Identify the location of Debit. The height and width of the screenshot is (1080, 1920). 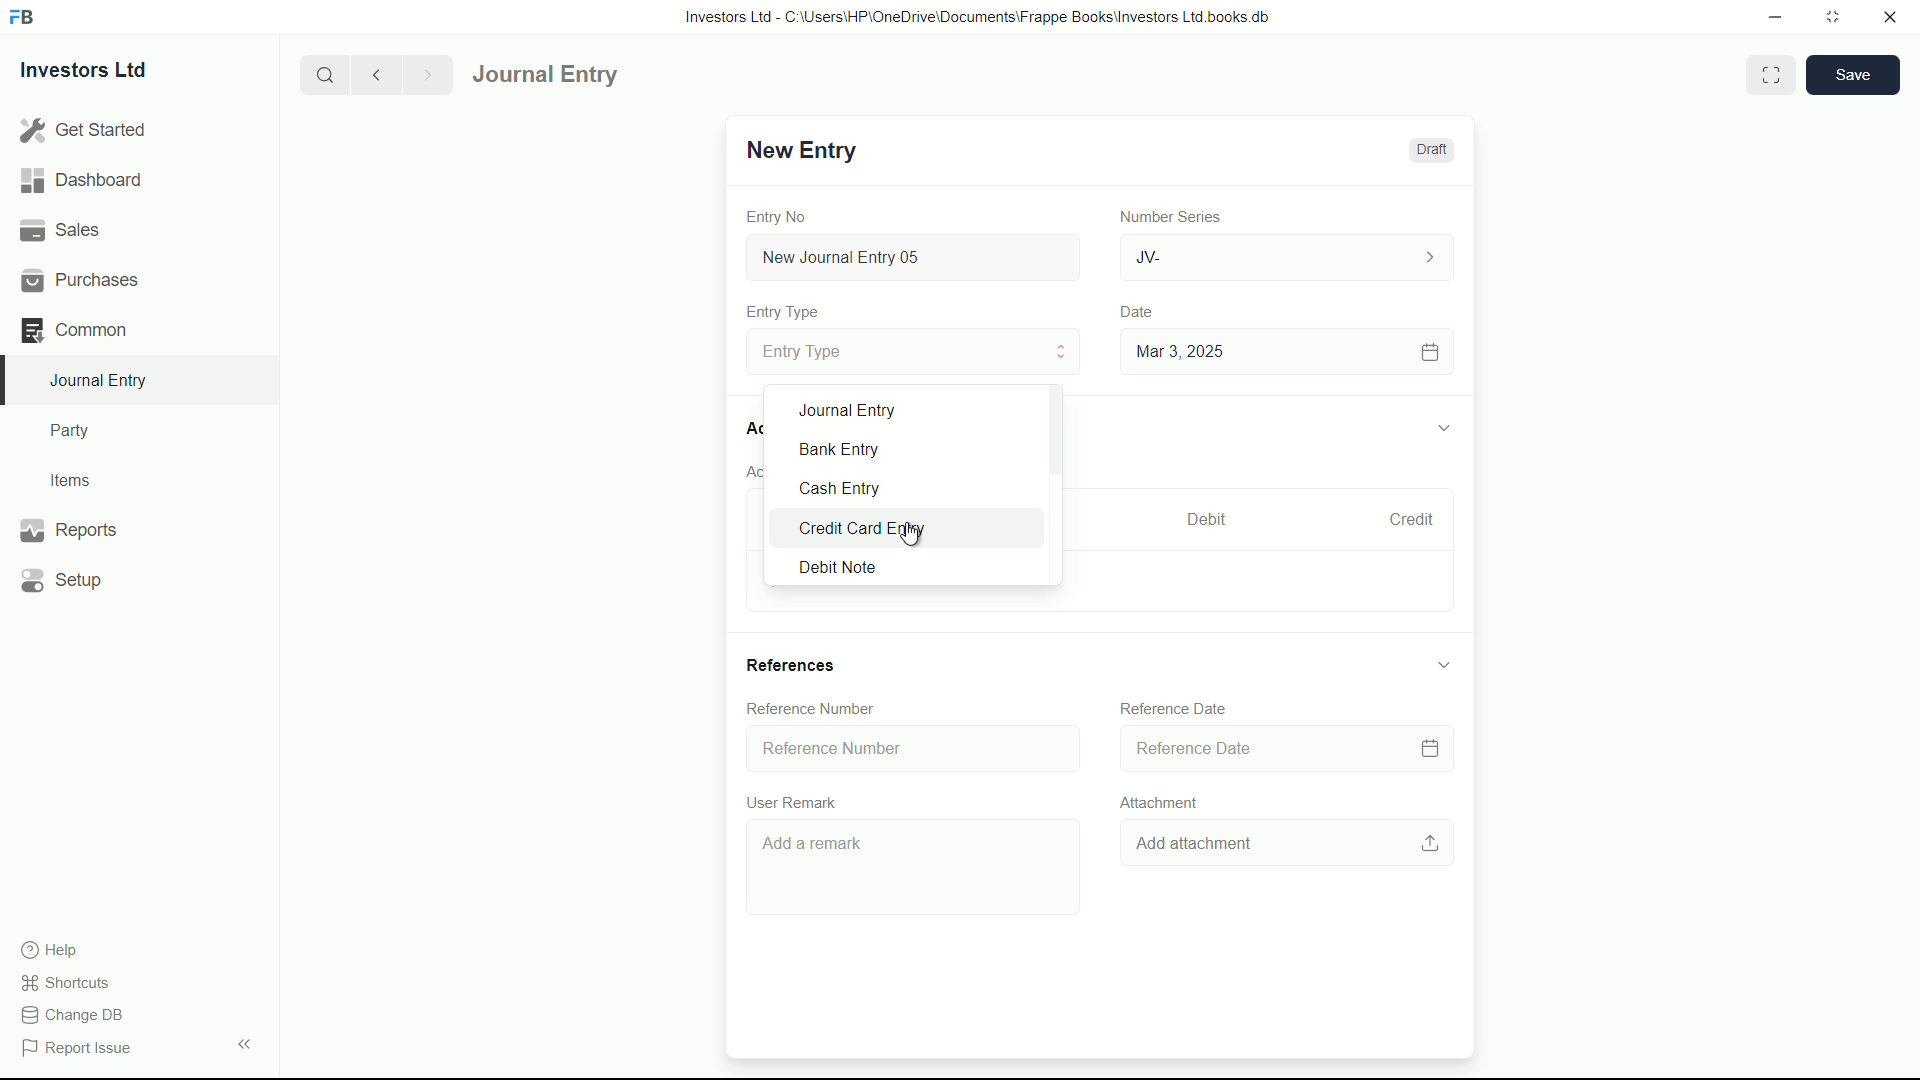
(1198, 520).